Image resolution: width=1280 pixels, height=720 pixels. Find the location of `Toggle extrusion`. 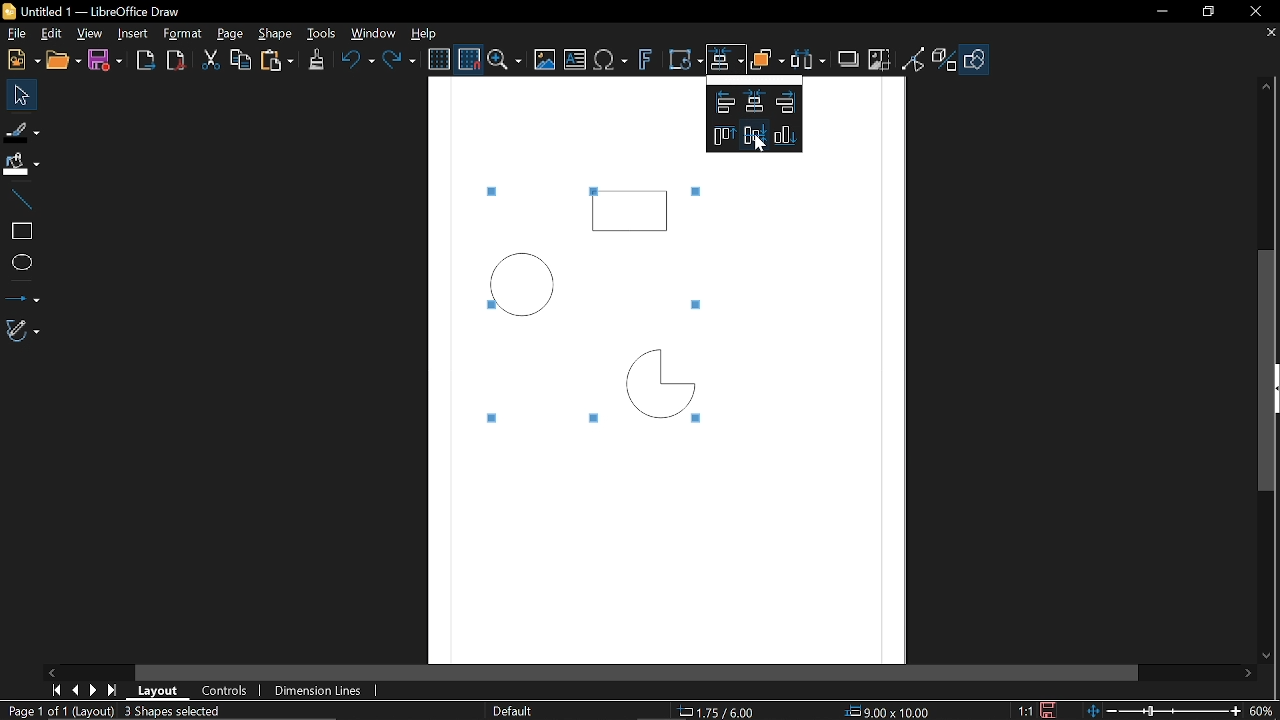

Toggle extrusion is located at coordinates (942, 61).